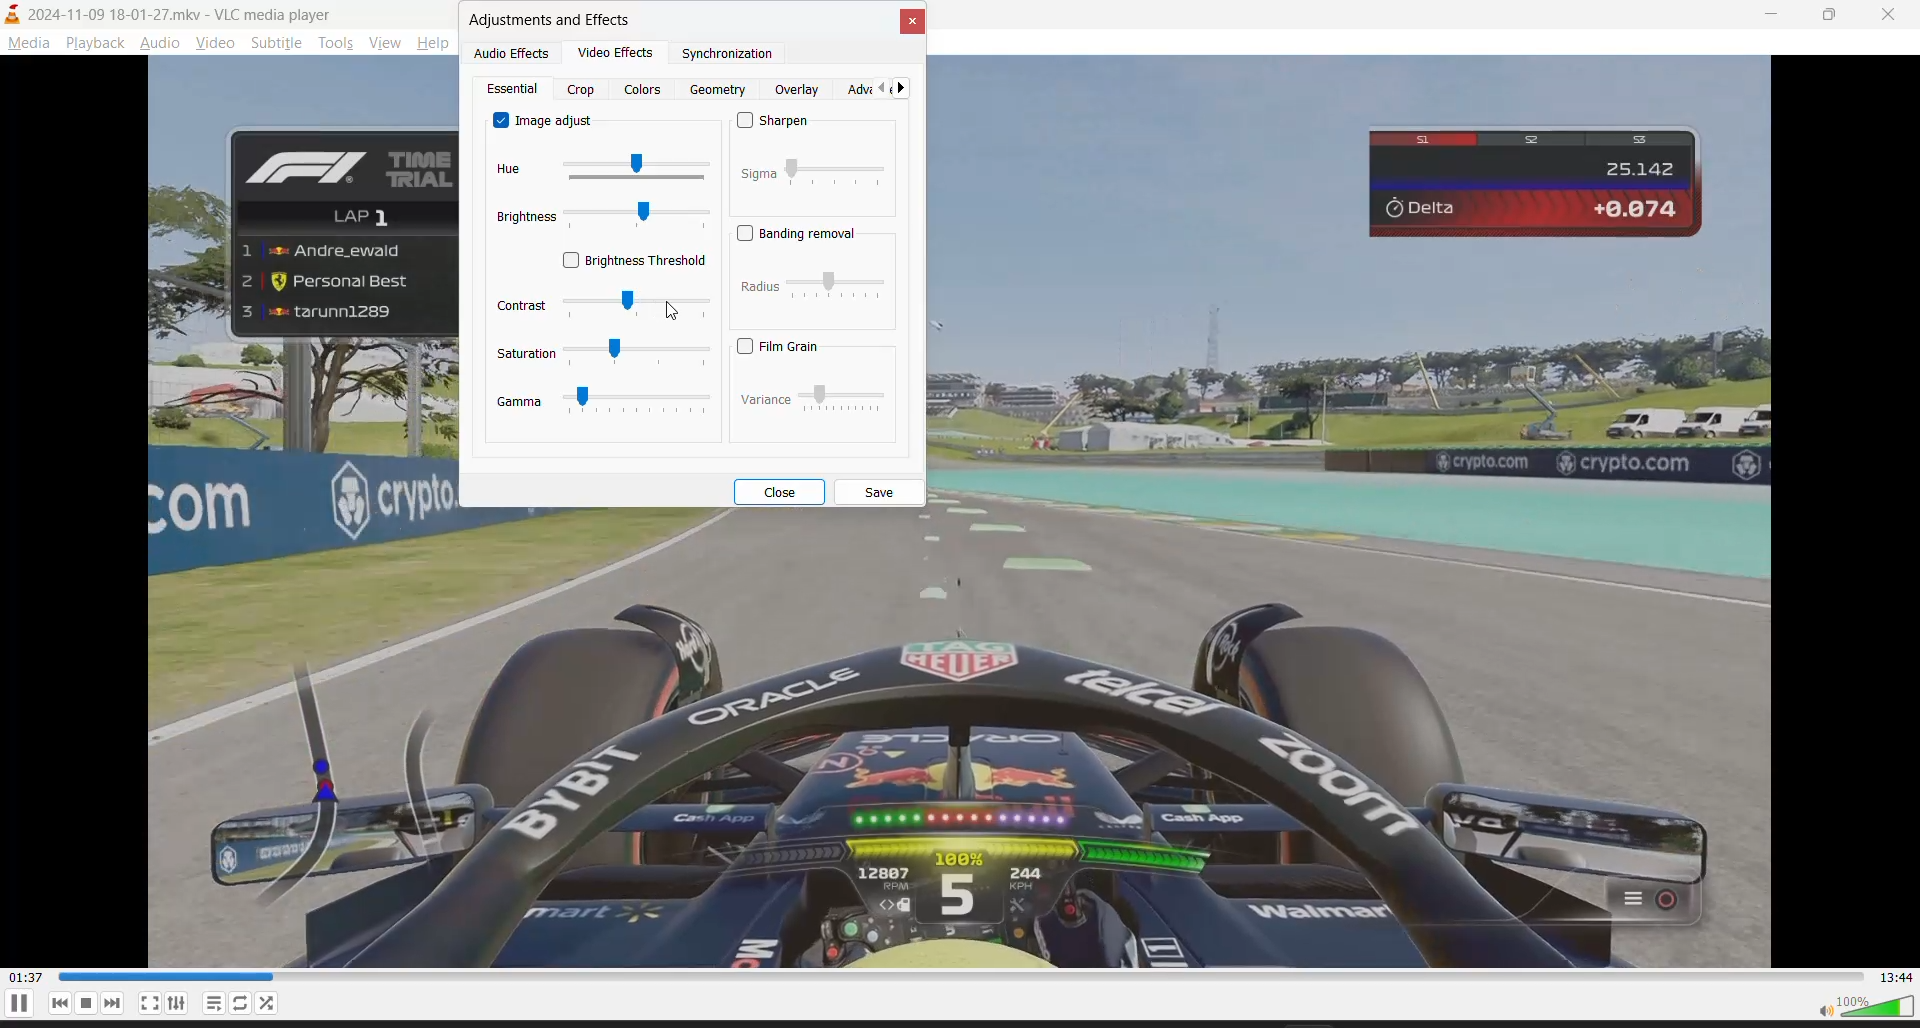  What do you see at coordinates (176, 14) in the screenshot?
I see `2024-11-09 18-01-27.mkv - VLC media player` at bounding box center [176, 14].